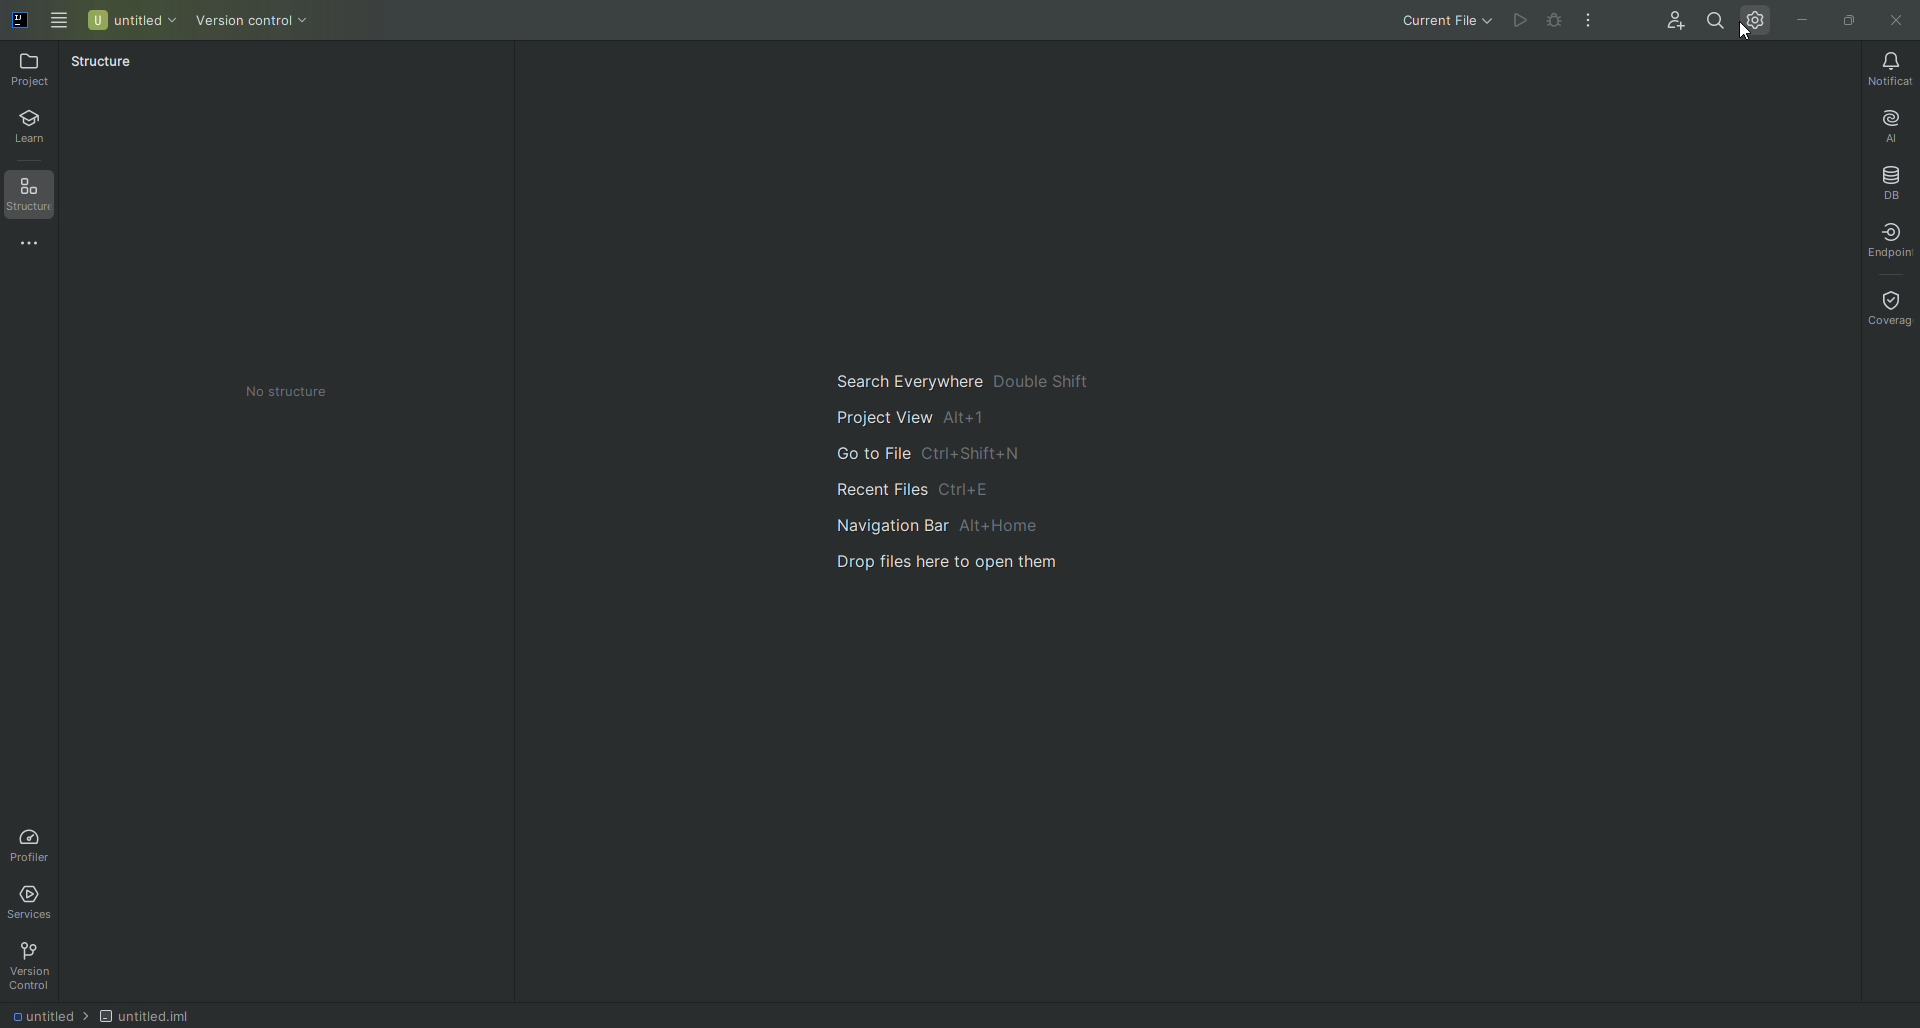  Describe the element at coordinates (968, 456) in the screenshot. I see `go to file` at that location.